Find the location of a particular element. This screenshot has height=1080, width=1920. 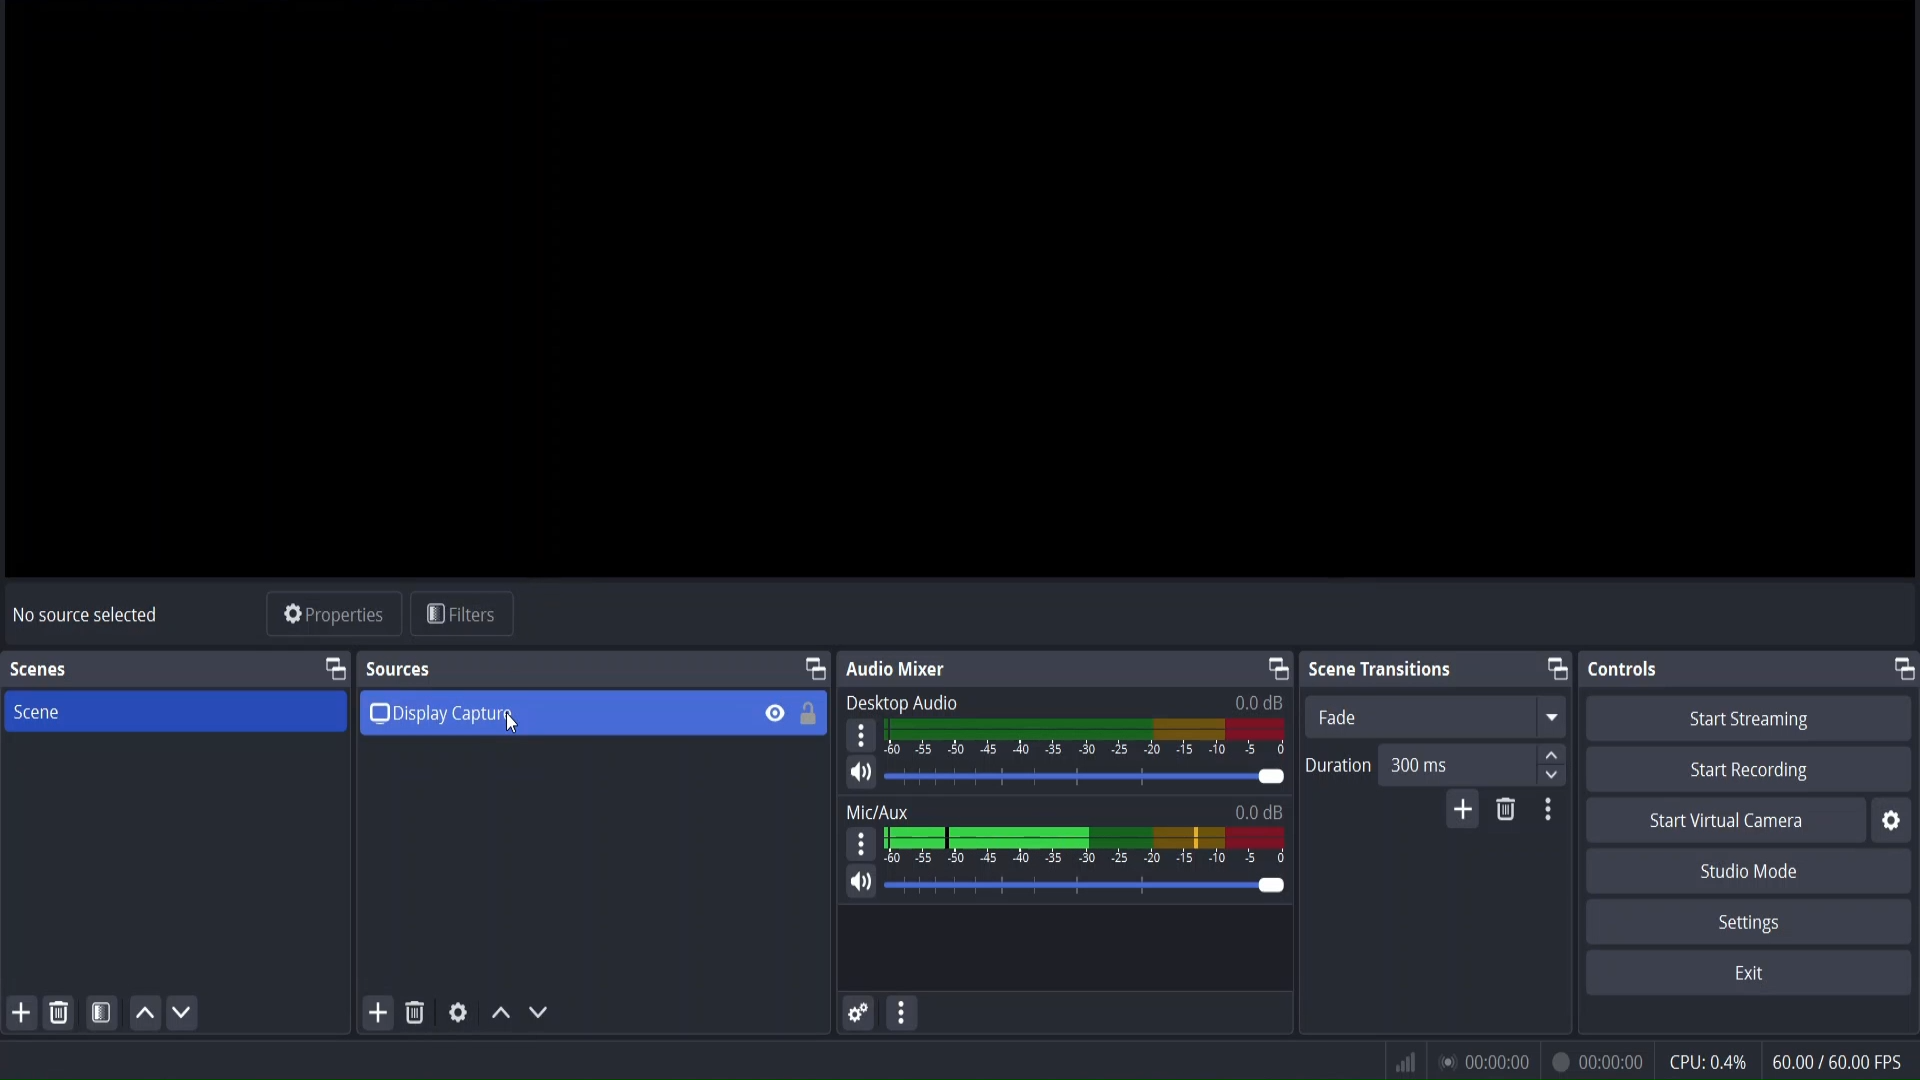

duration is located at coordinates (1420, 767).